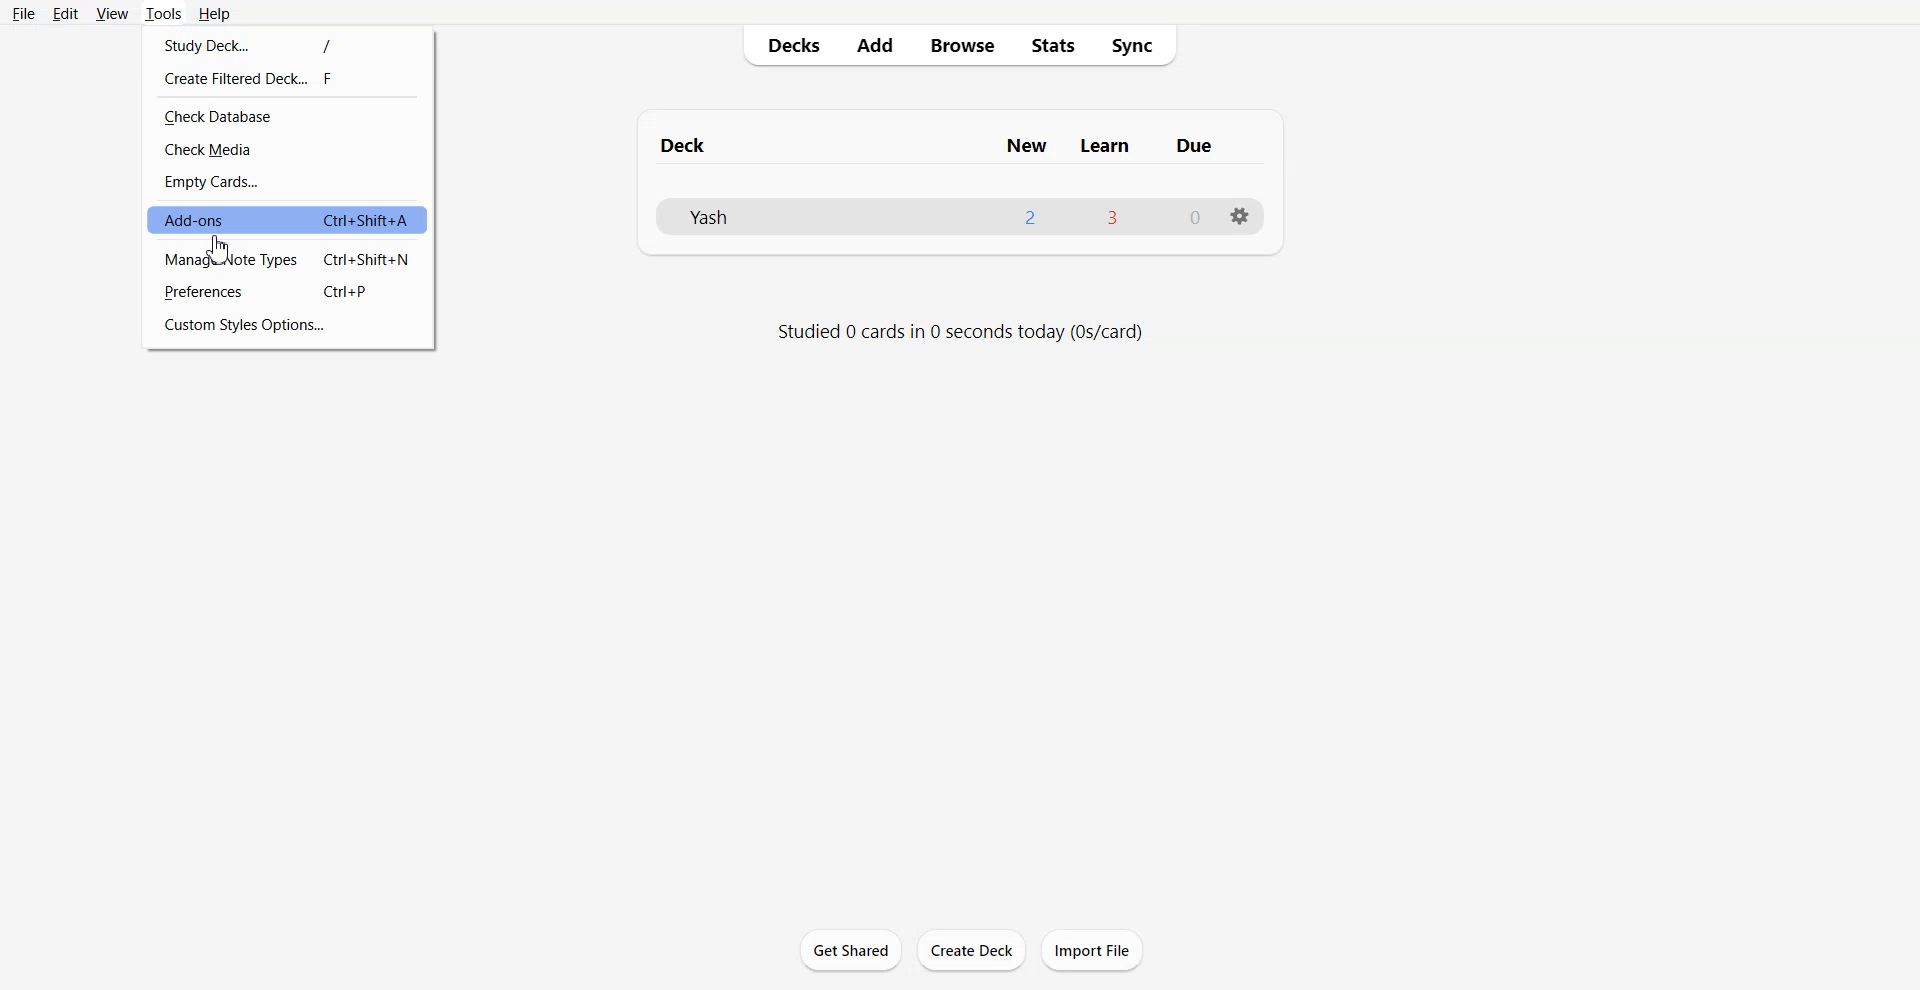 The width and height of the screenshot is (1920, 990). Describe the element at coordinates (64, 13) in the screenshot. I see `Edit` at that location.